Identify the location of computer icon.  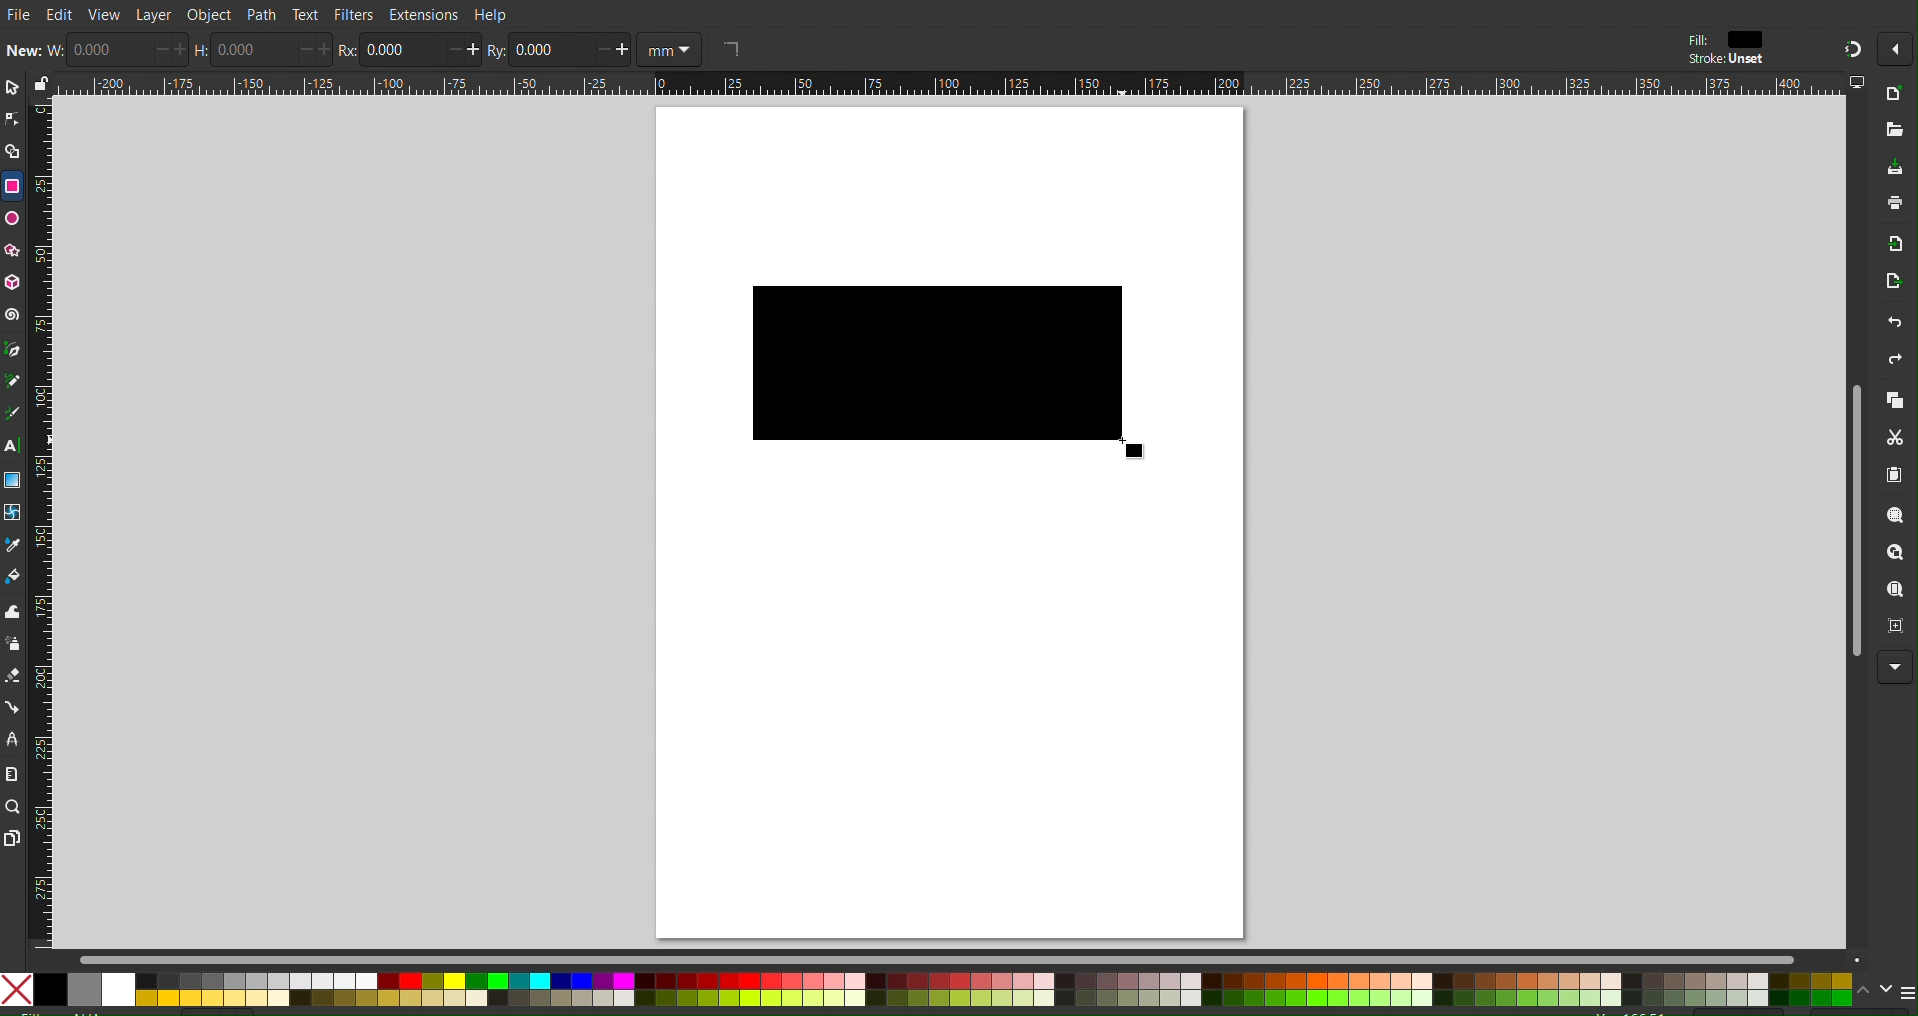
(1857, 82).